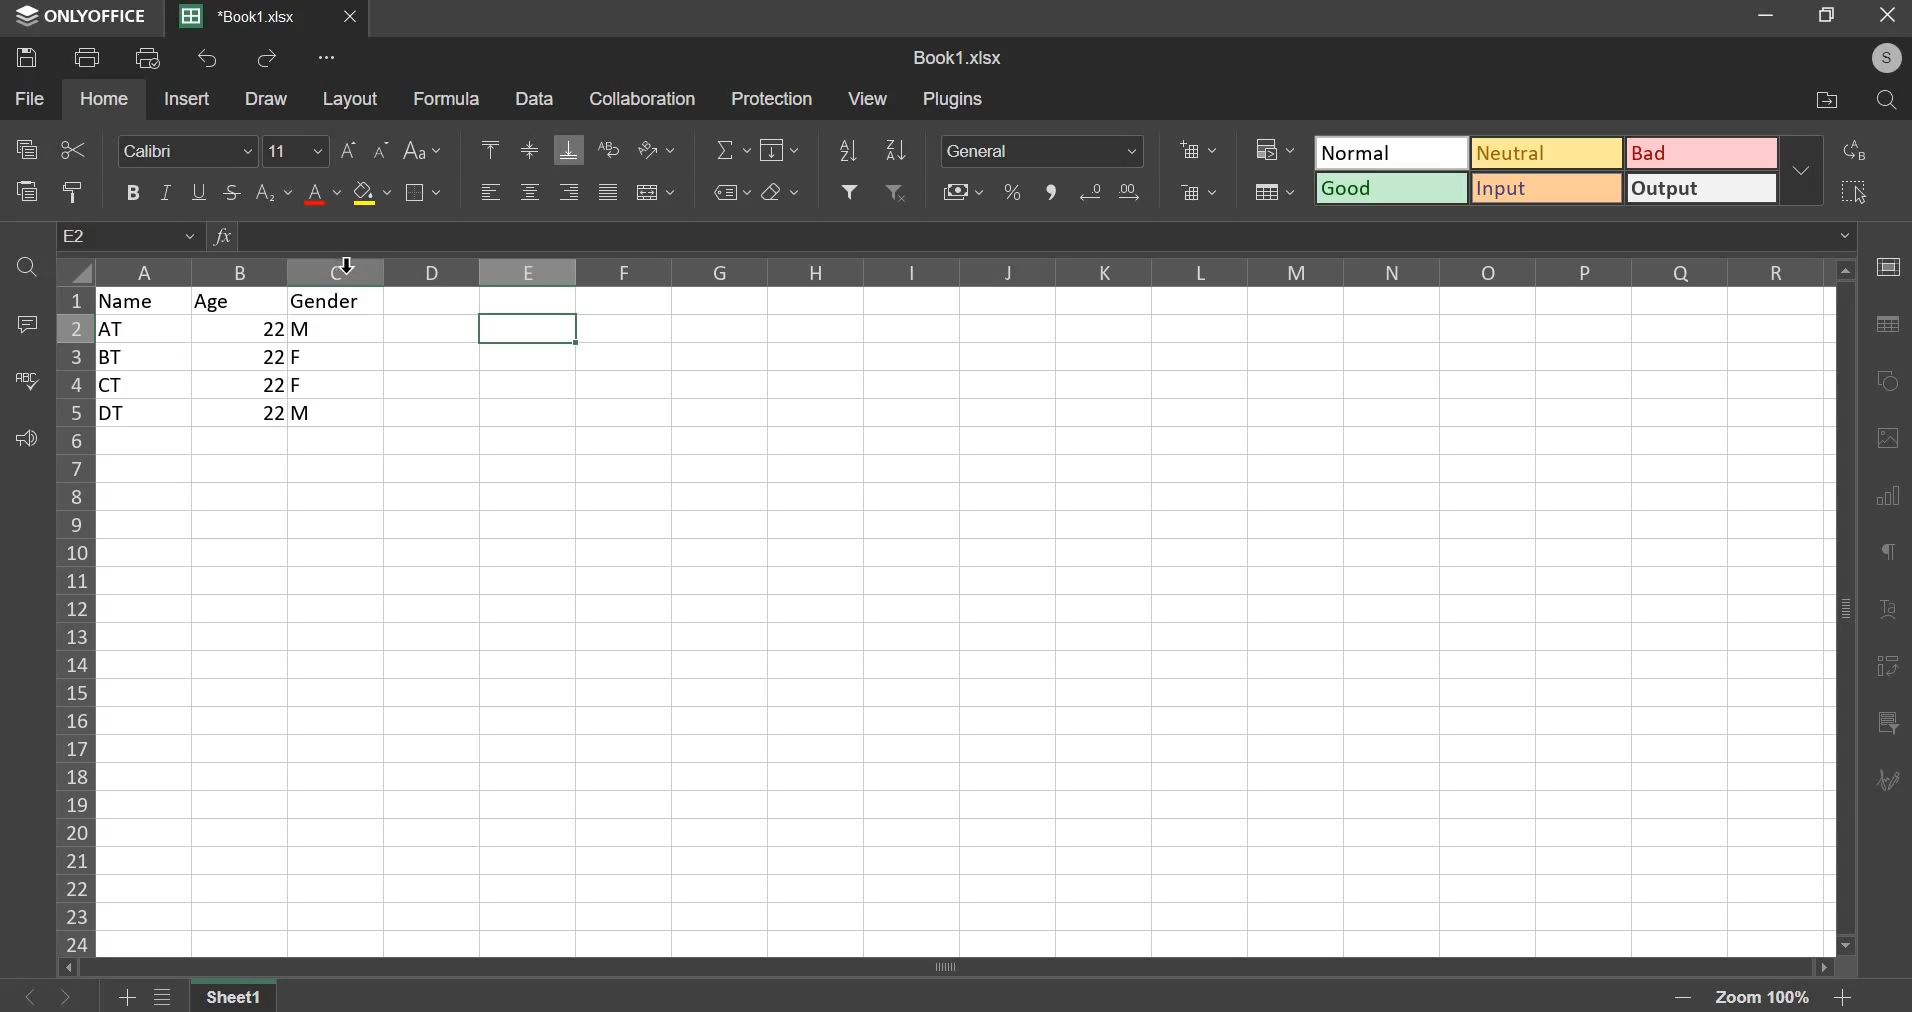  Describe the element at coordinates (1687, 998) in the screenshot. I see `zoom out` at that location.